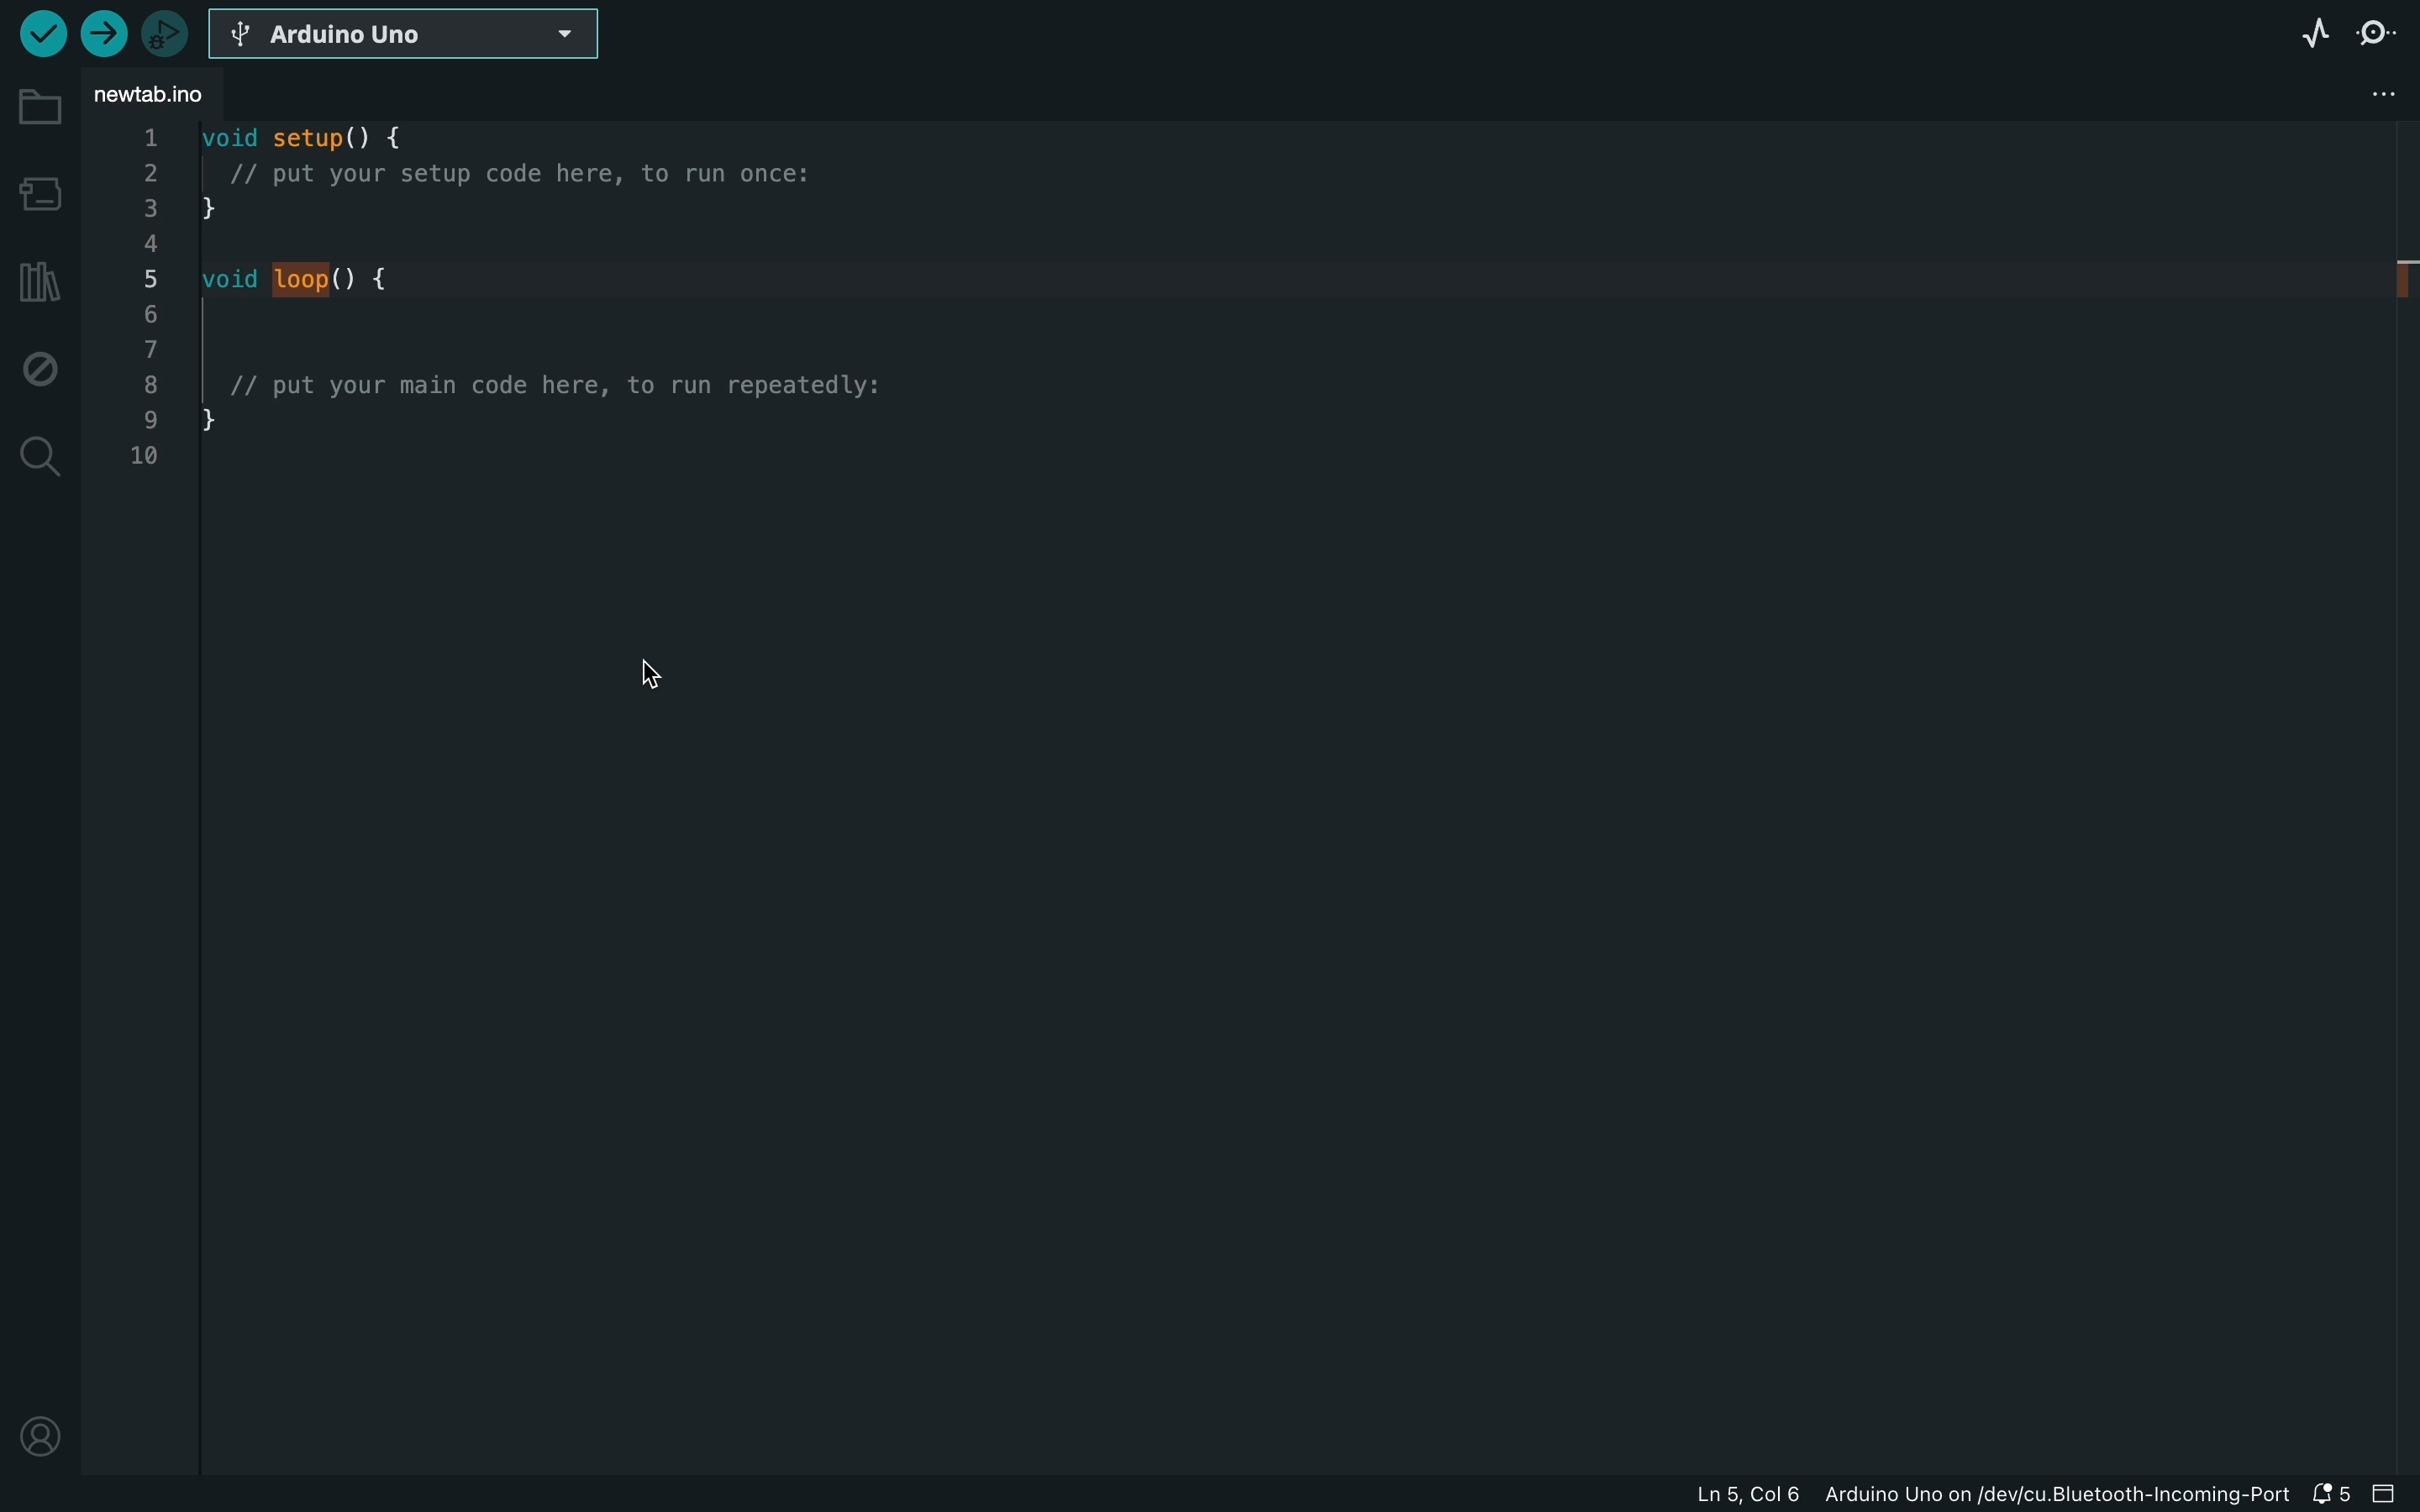  I want to click on cursor, so click(640, 676).